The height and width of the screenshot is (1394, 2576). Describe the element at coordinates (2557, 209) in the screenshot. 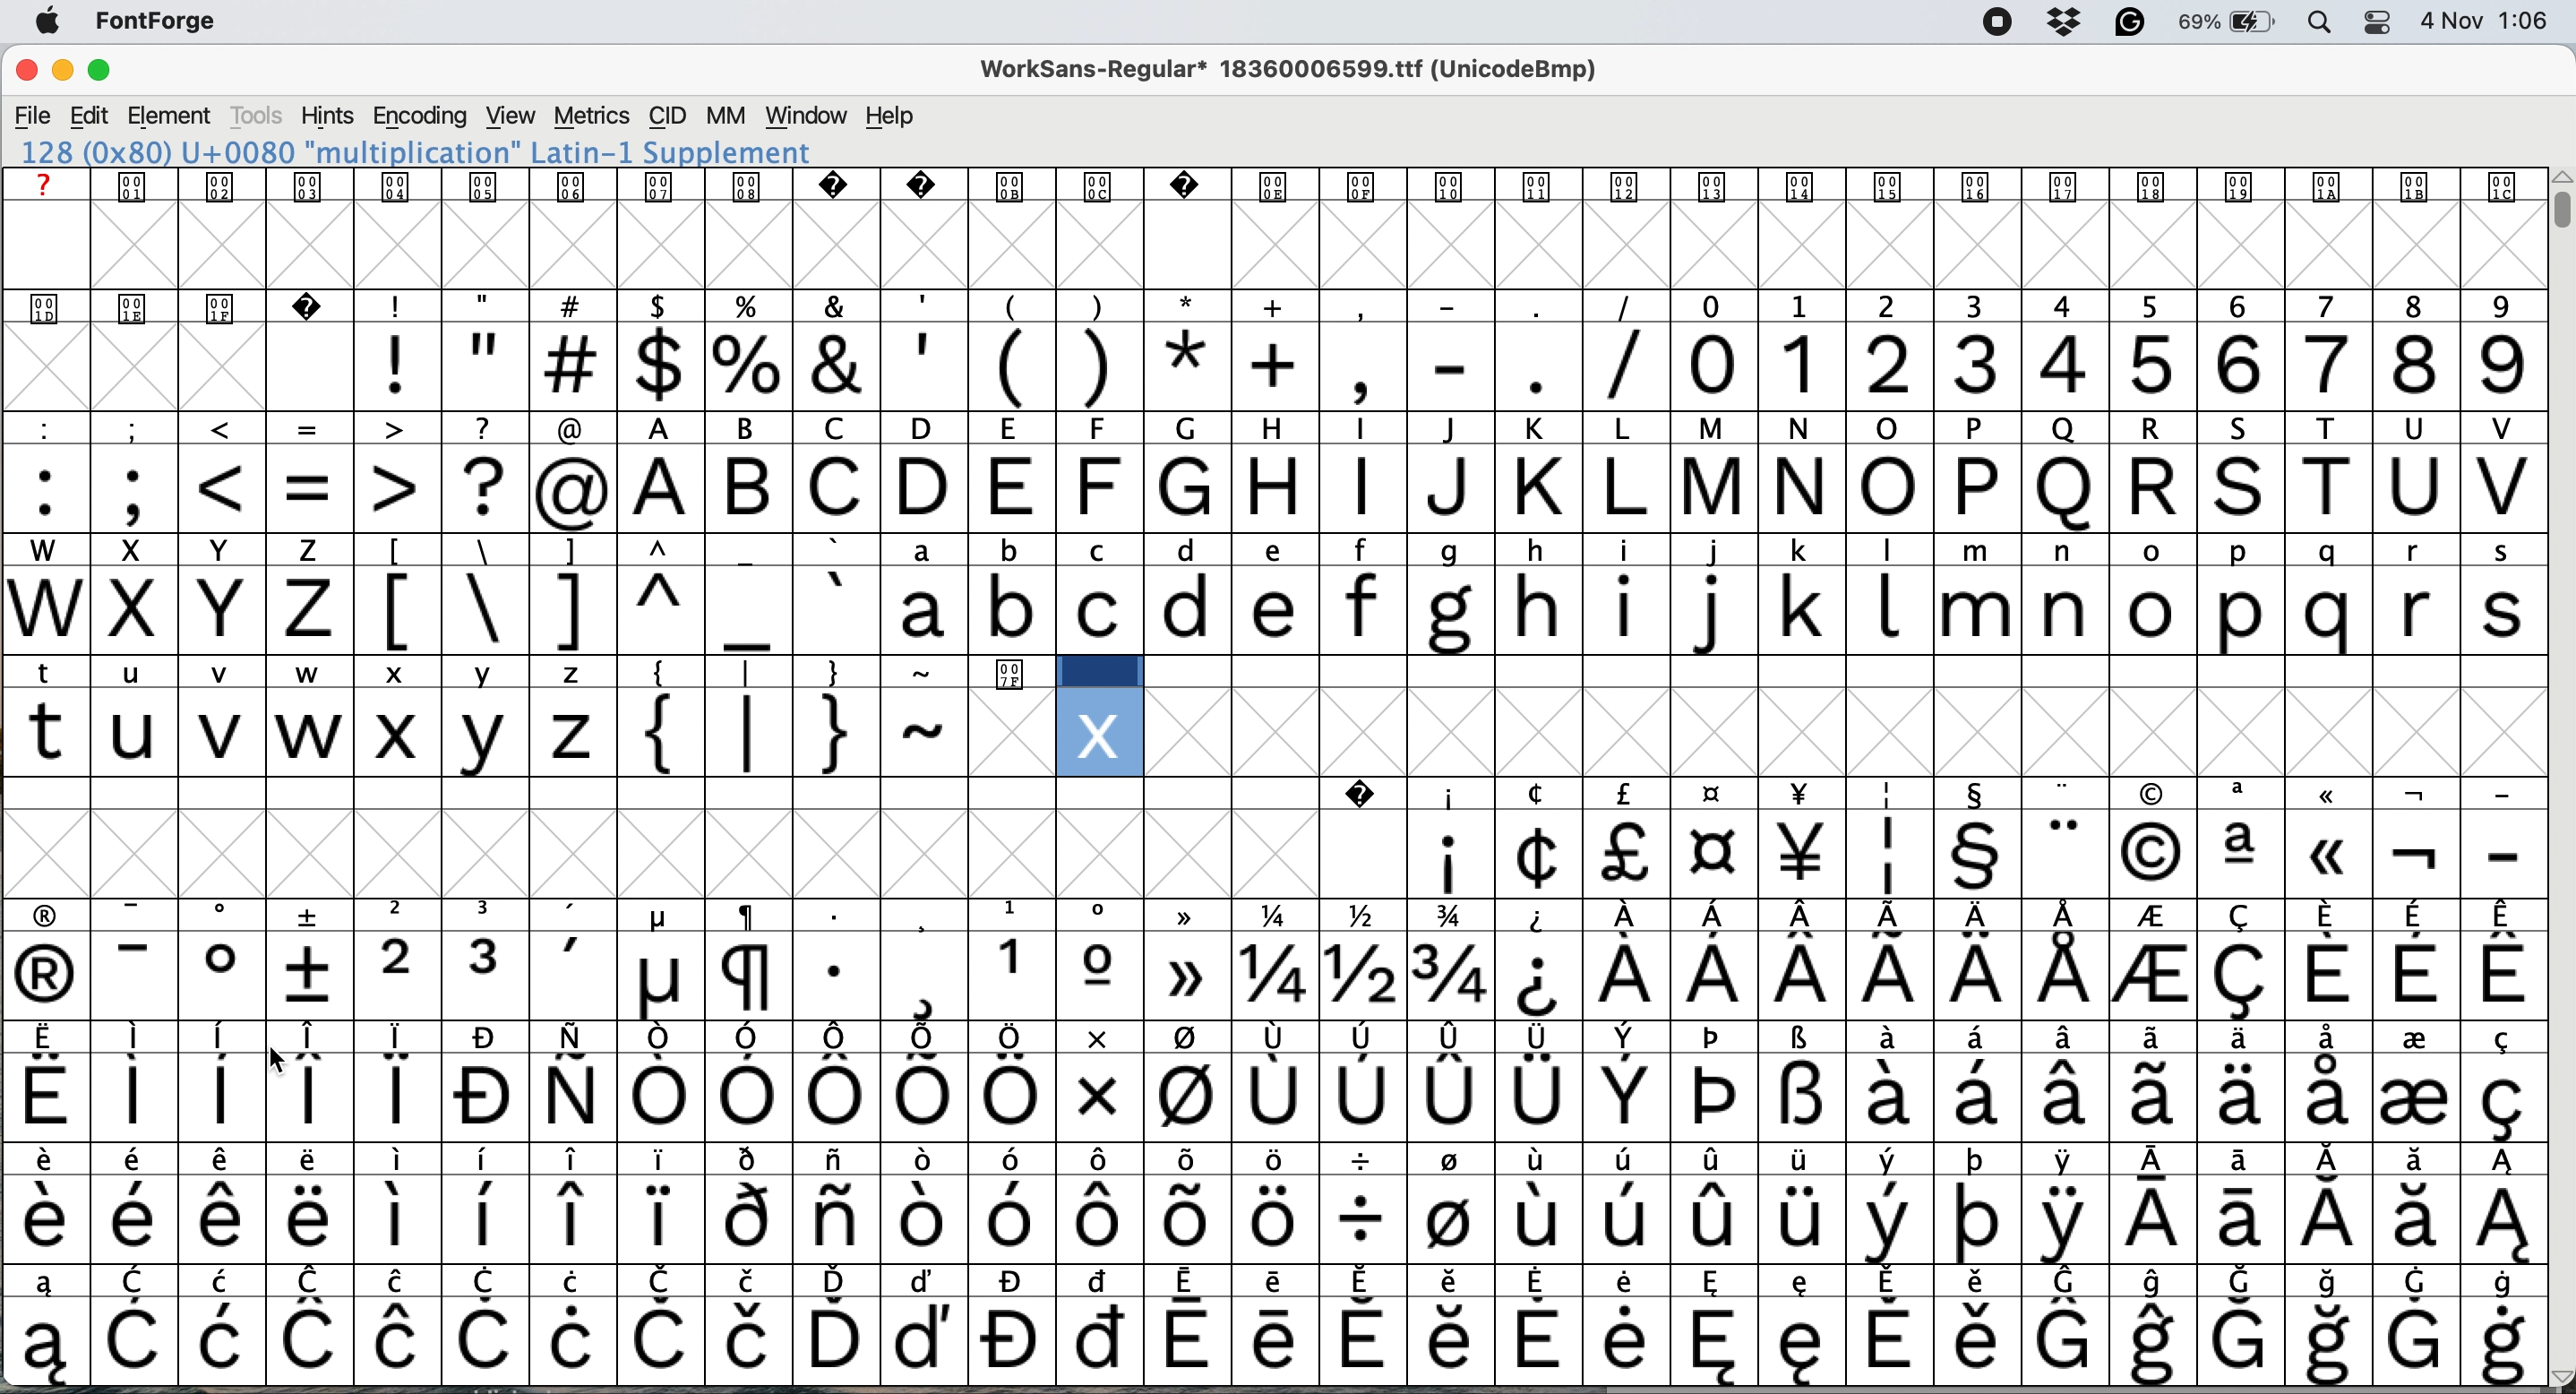

I see `vertical scroll bar` at that location.